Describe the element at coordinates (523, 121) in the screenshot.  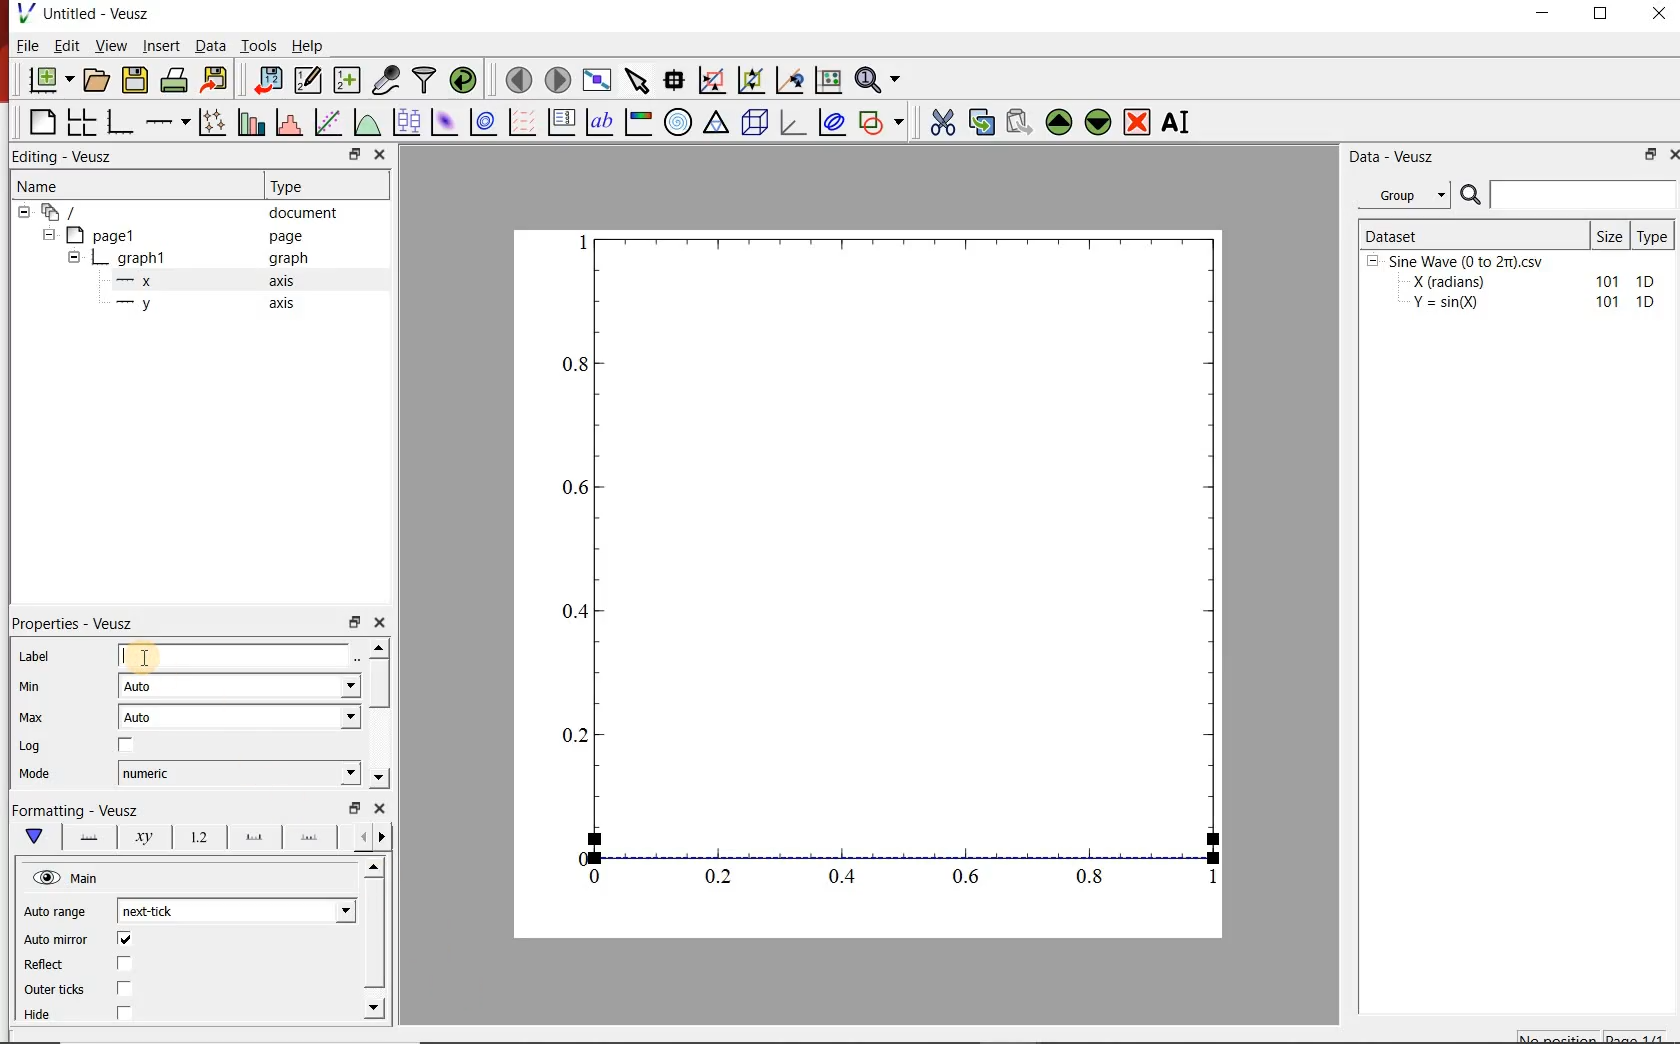
I see `plot a vector field` at that location.